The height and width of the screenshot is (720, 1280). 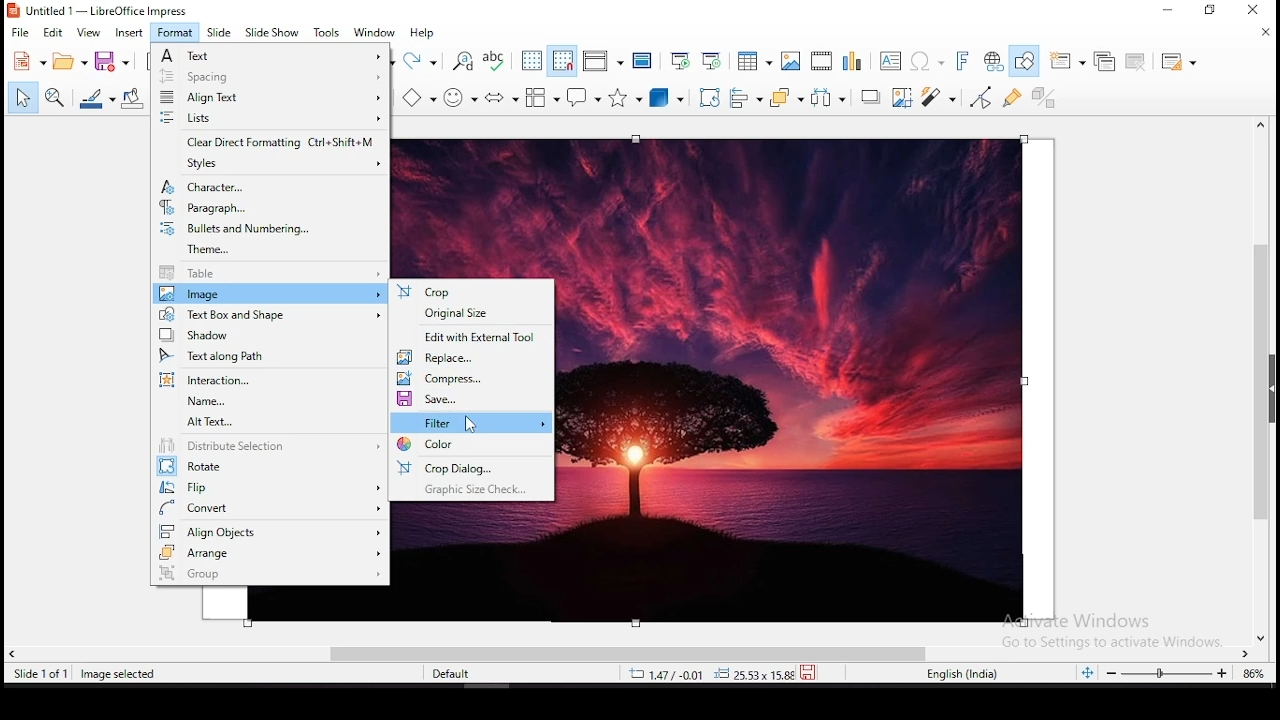 What do you see at coordinates (870, 98) in the screenshot?
I see `Shadow` at bounding box center [870, 98].